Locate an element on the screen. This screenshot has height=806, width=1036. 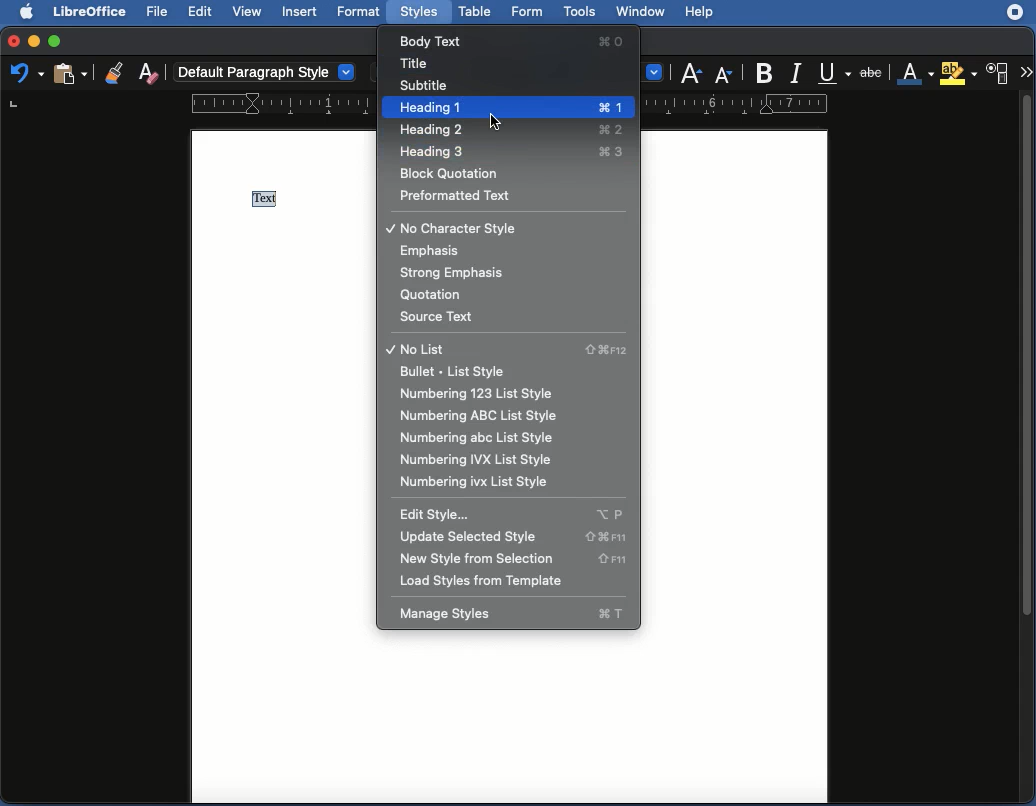
Font color is located at coordinates (915, 74).